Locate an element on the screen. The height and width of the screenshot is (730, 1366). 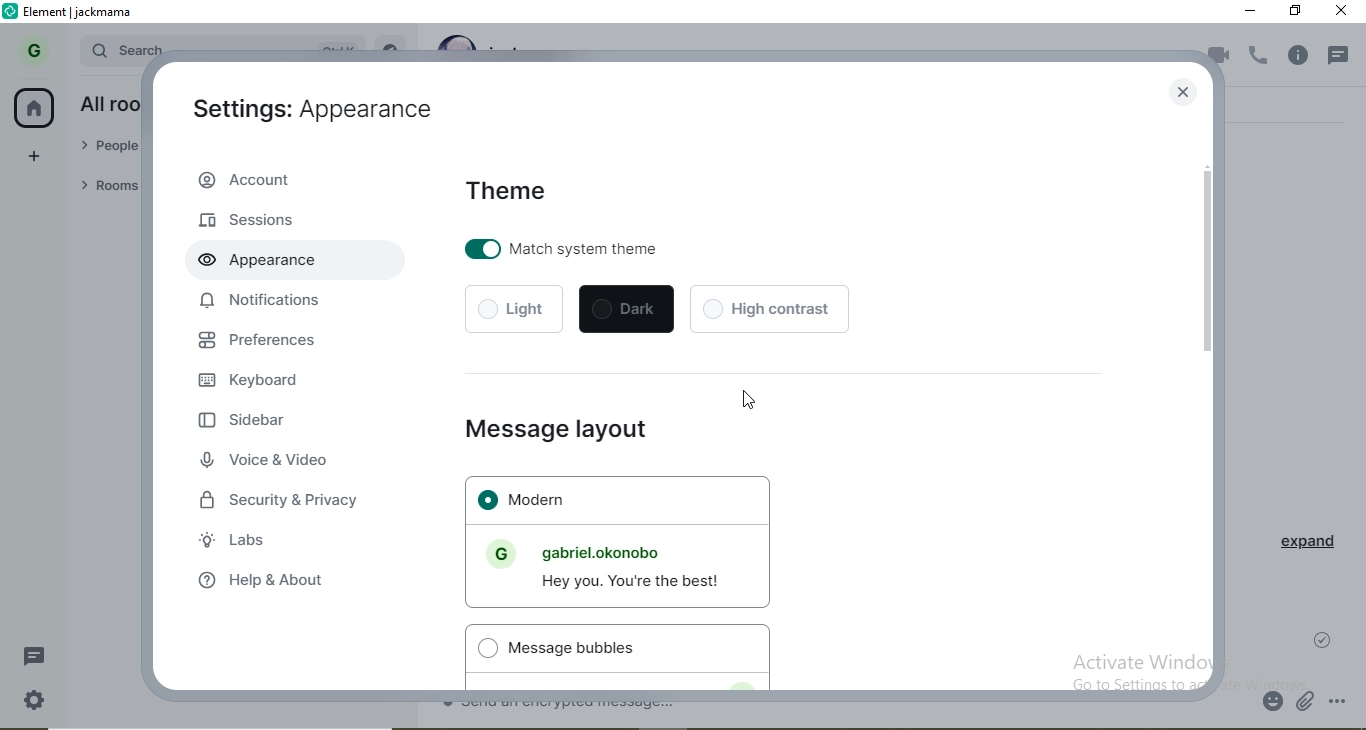
all rooms is located at coordinates (107, 104).